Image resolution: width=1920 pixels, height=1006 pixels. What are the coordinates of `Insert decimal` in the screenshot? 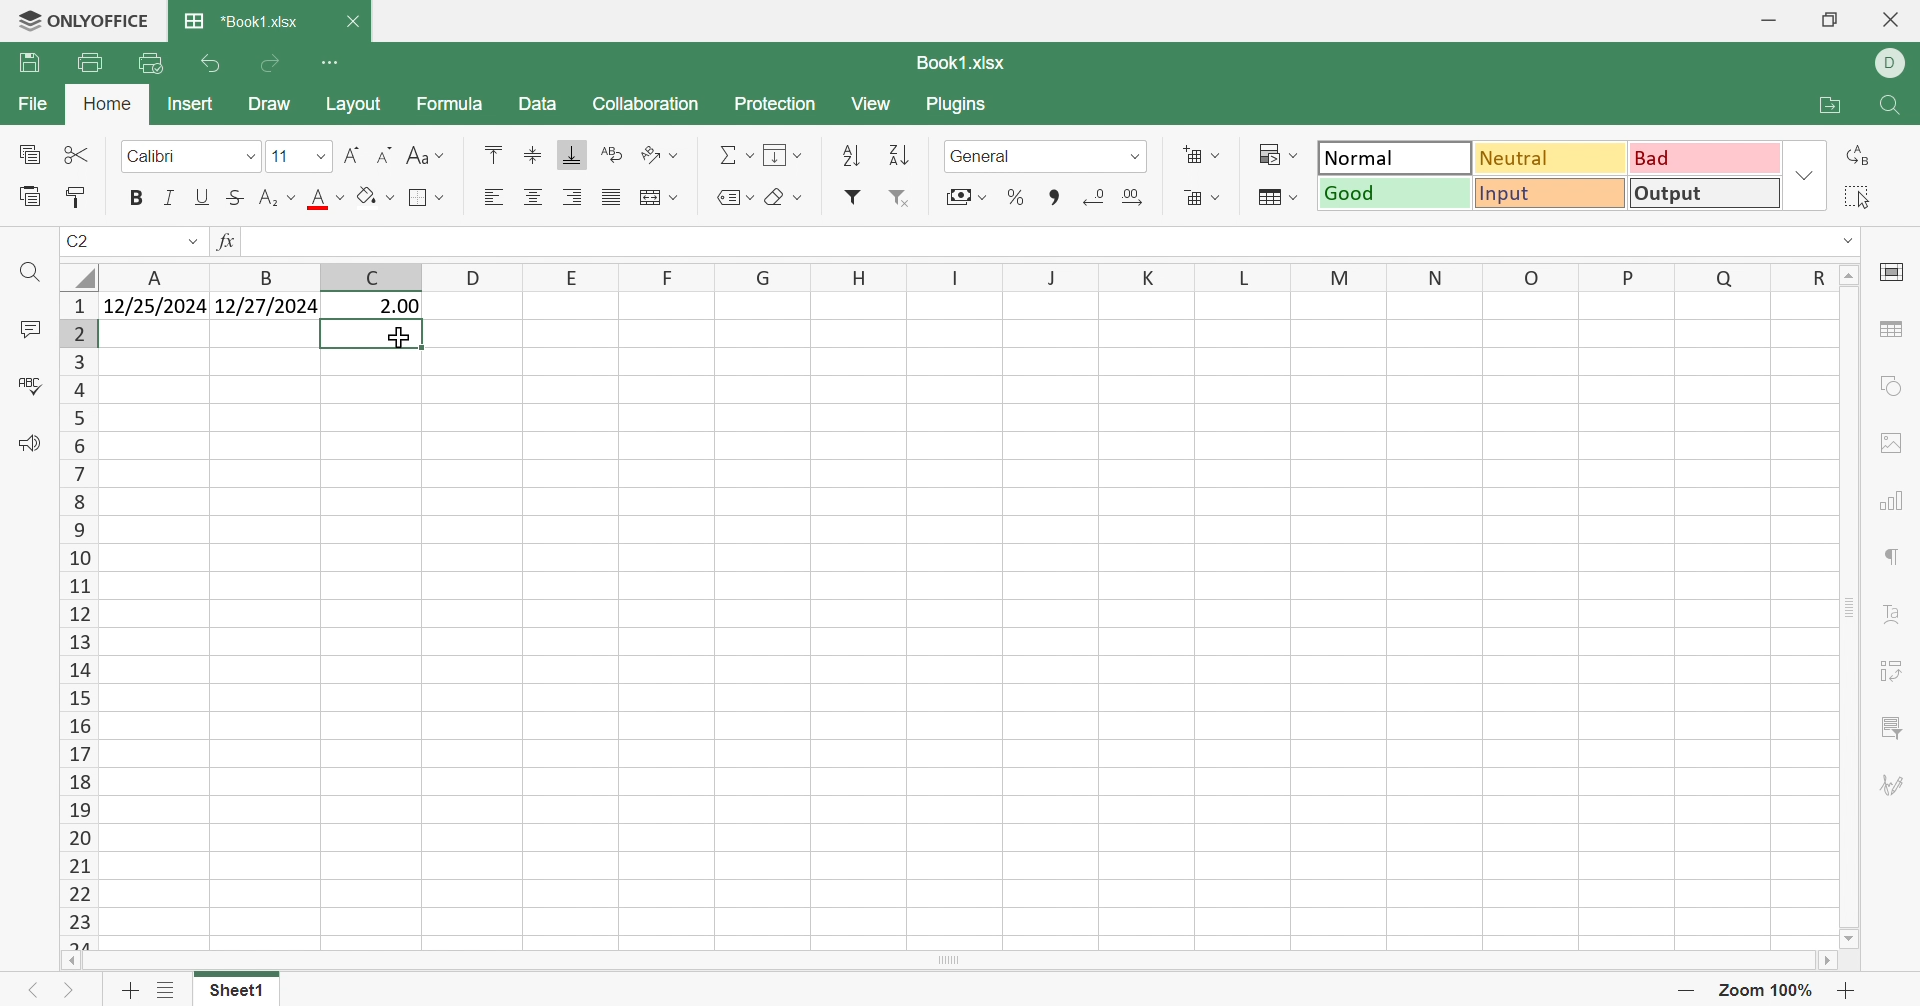 It's located at (1137, 196).